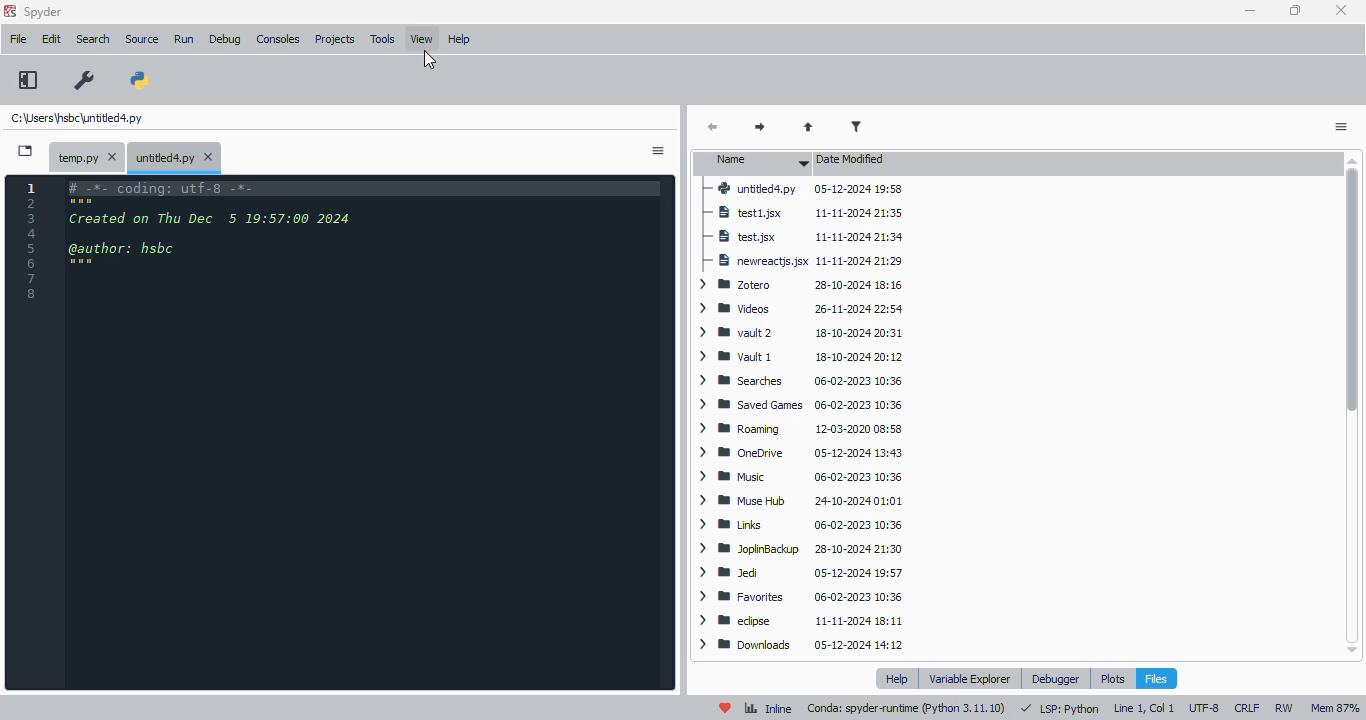 This screenshot has width=1366, height=720. I want to click on debug, so click(225, 40).